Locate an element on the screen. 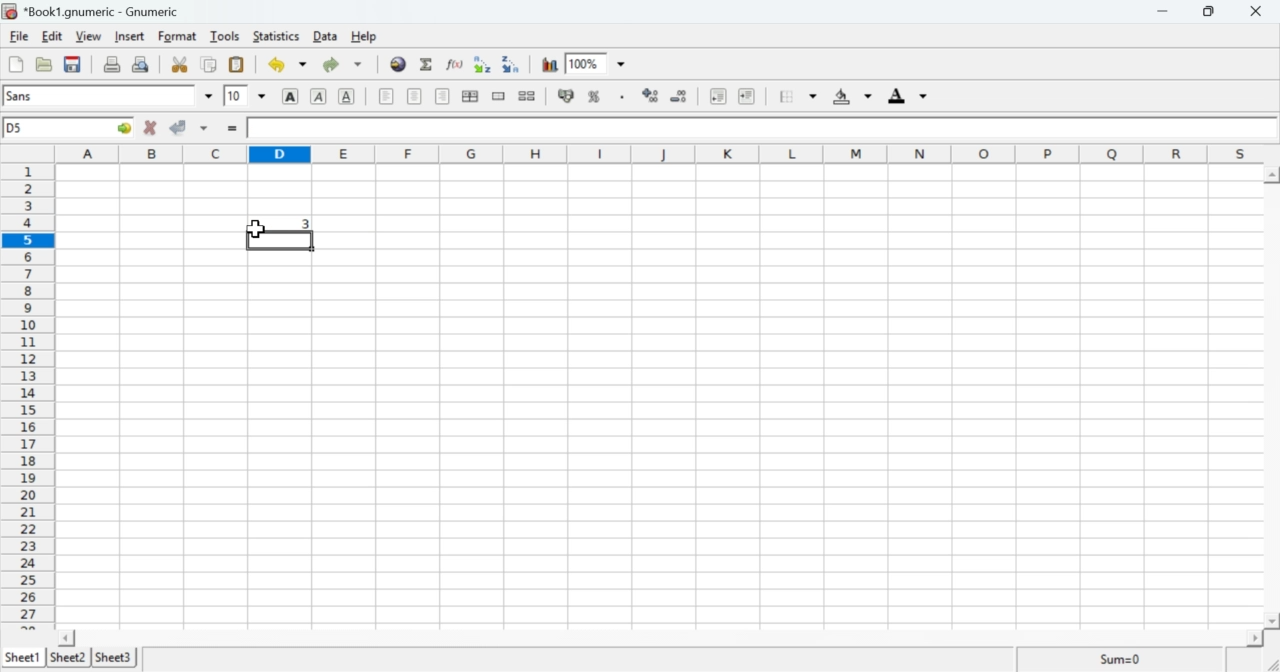  Copy is located at coordinates (209, 65).